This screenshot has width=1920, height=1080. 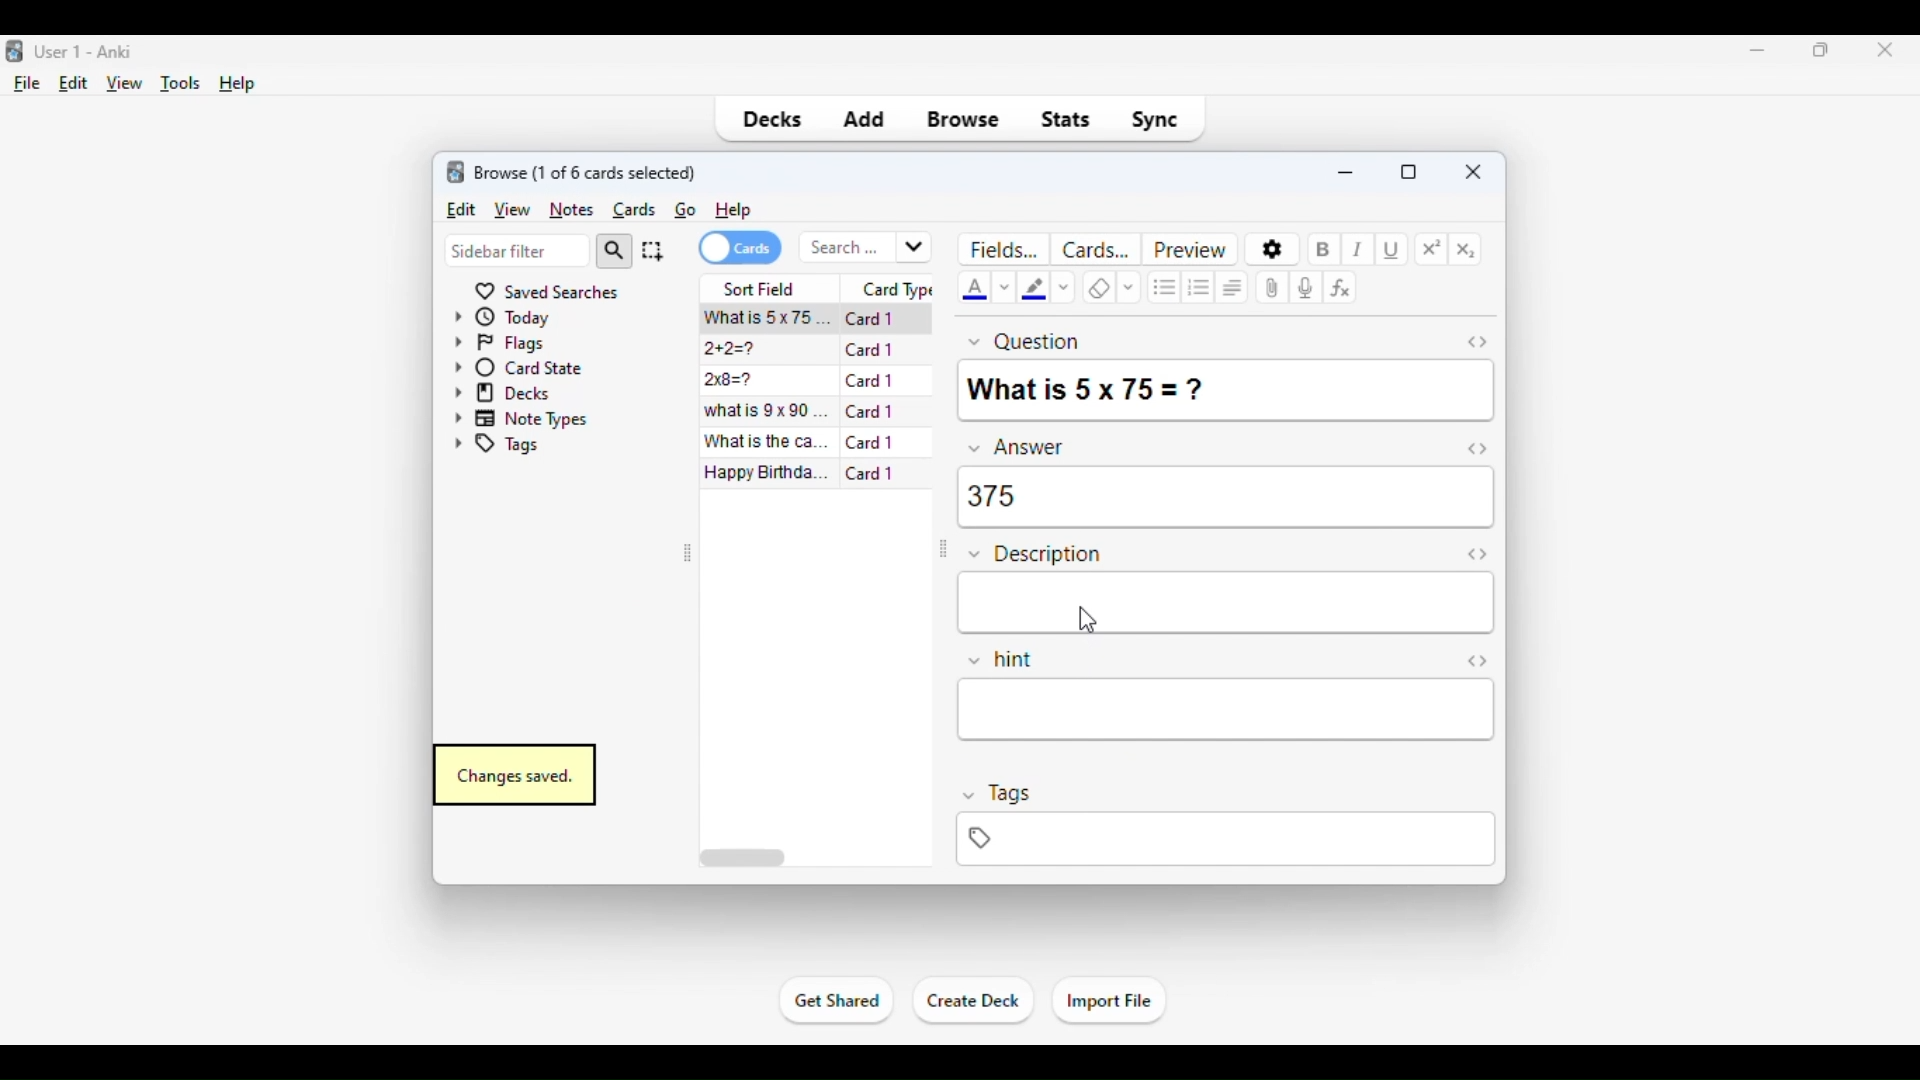 What do you see at coordinates (764, 316) in the screenshot?
I see `what is 5x75=?` at bounding box center [764, 316].